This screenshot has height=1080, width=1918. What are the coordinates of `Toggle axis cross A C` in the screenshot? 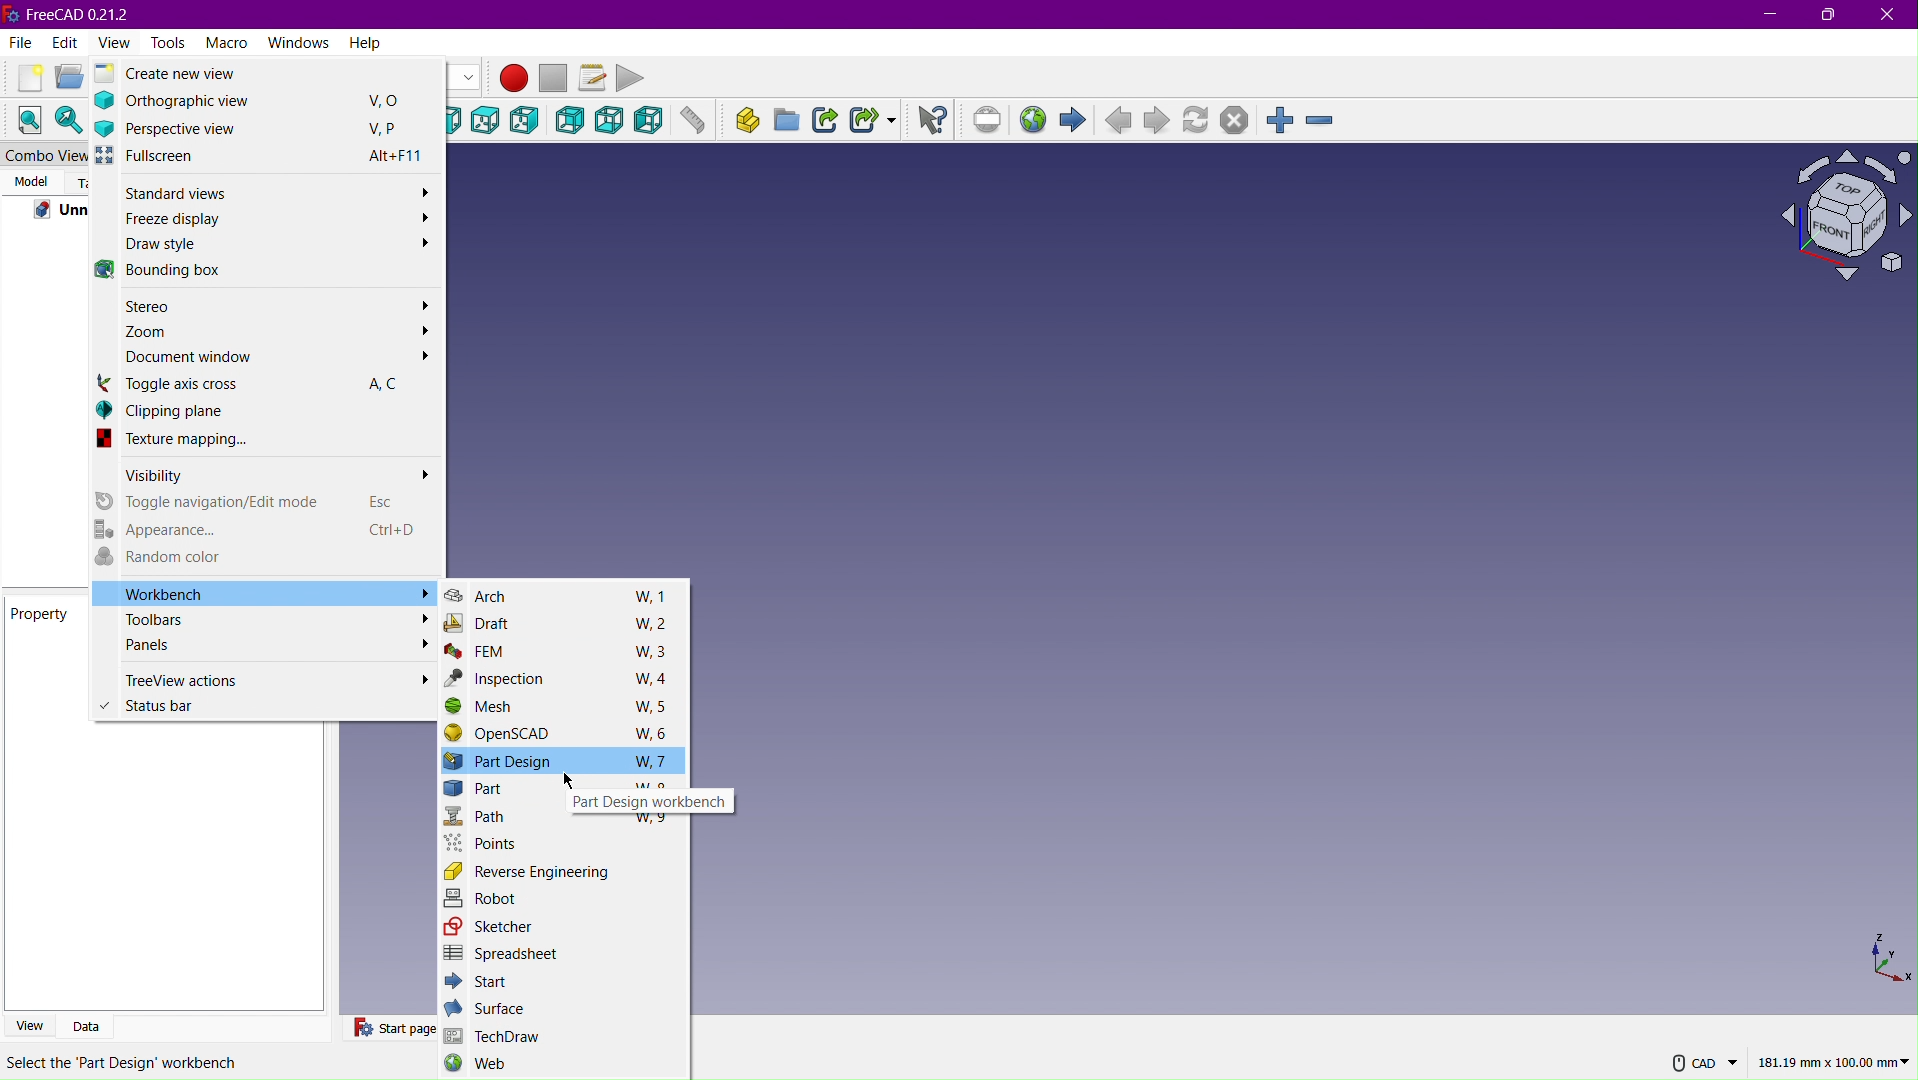 It's located at (253, 385).